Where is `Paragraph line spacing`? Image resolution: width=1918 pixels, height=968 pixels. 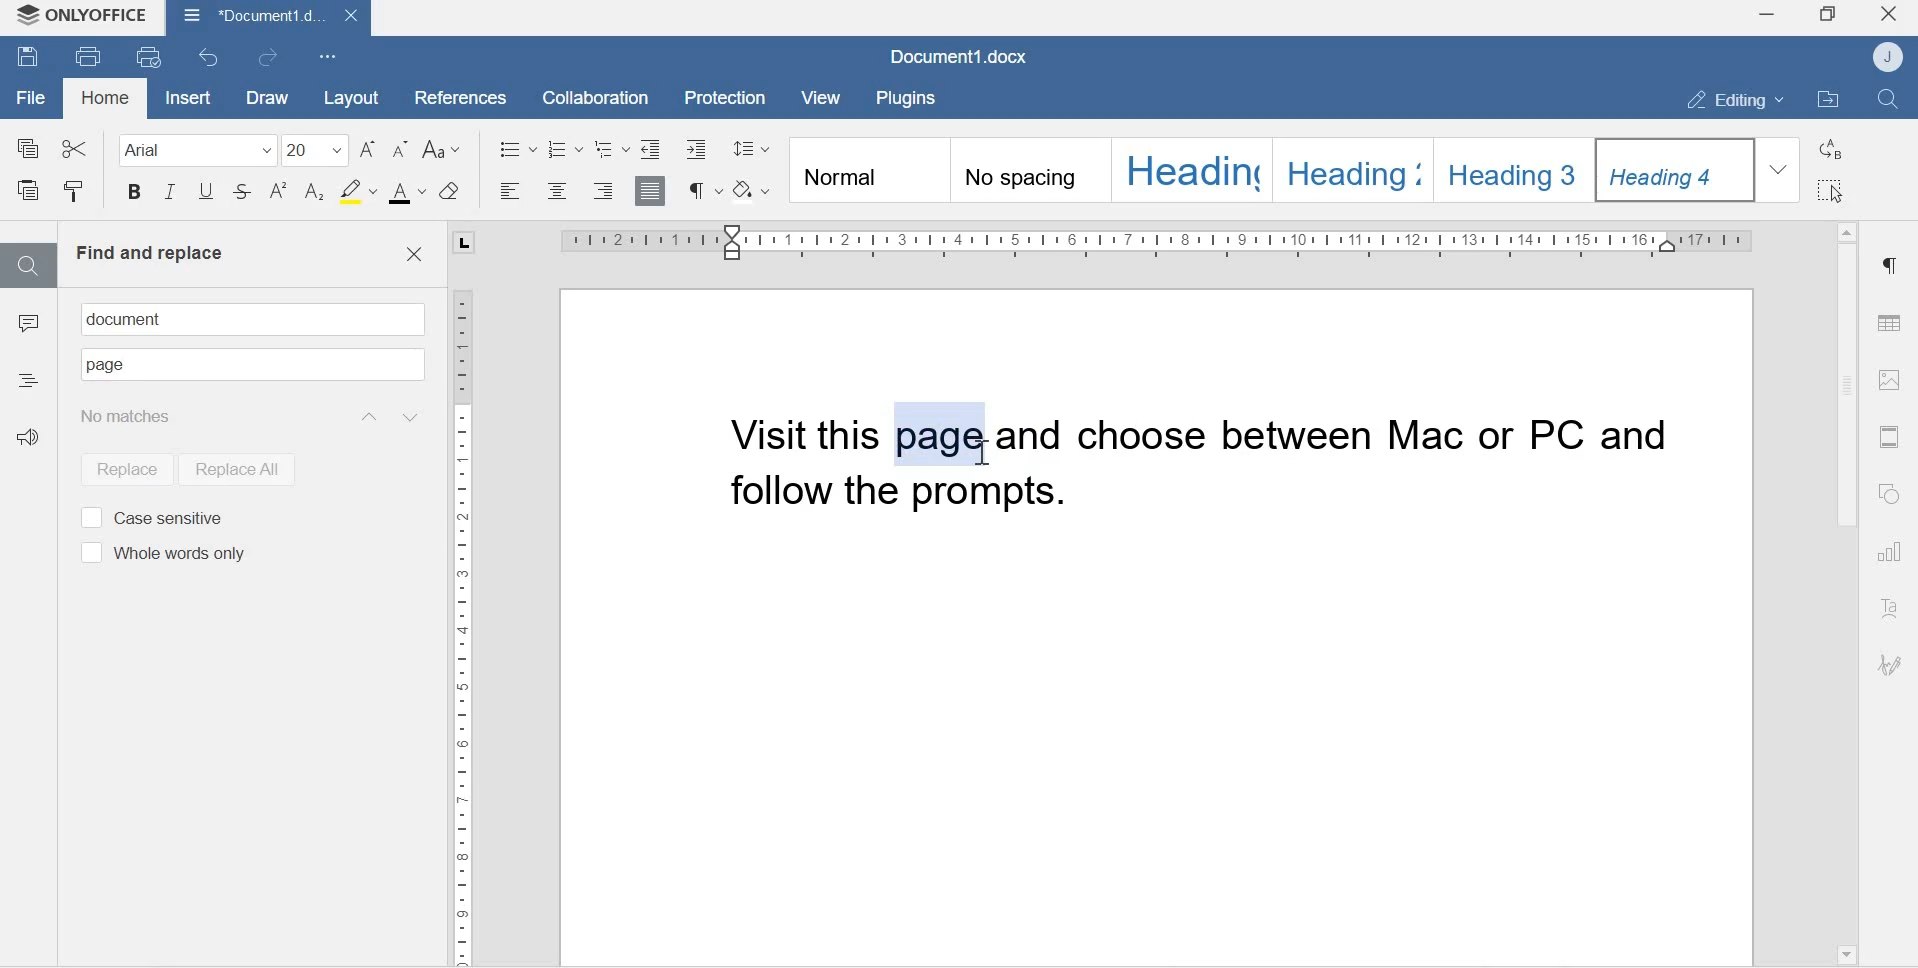
Paragraph line spacing is located at coordinates (751, 145).